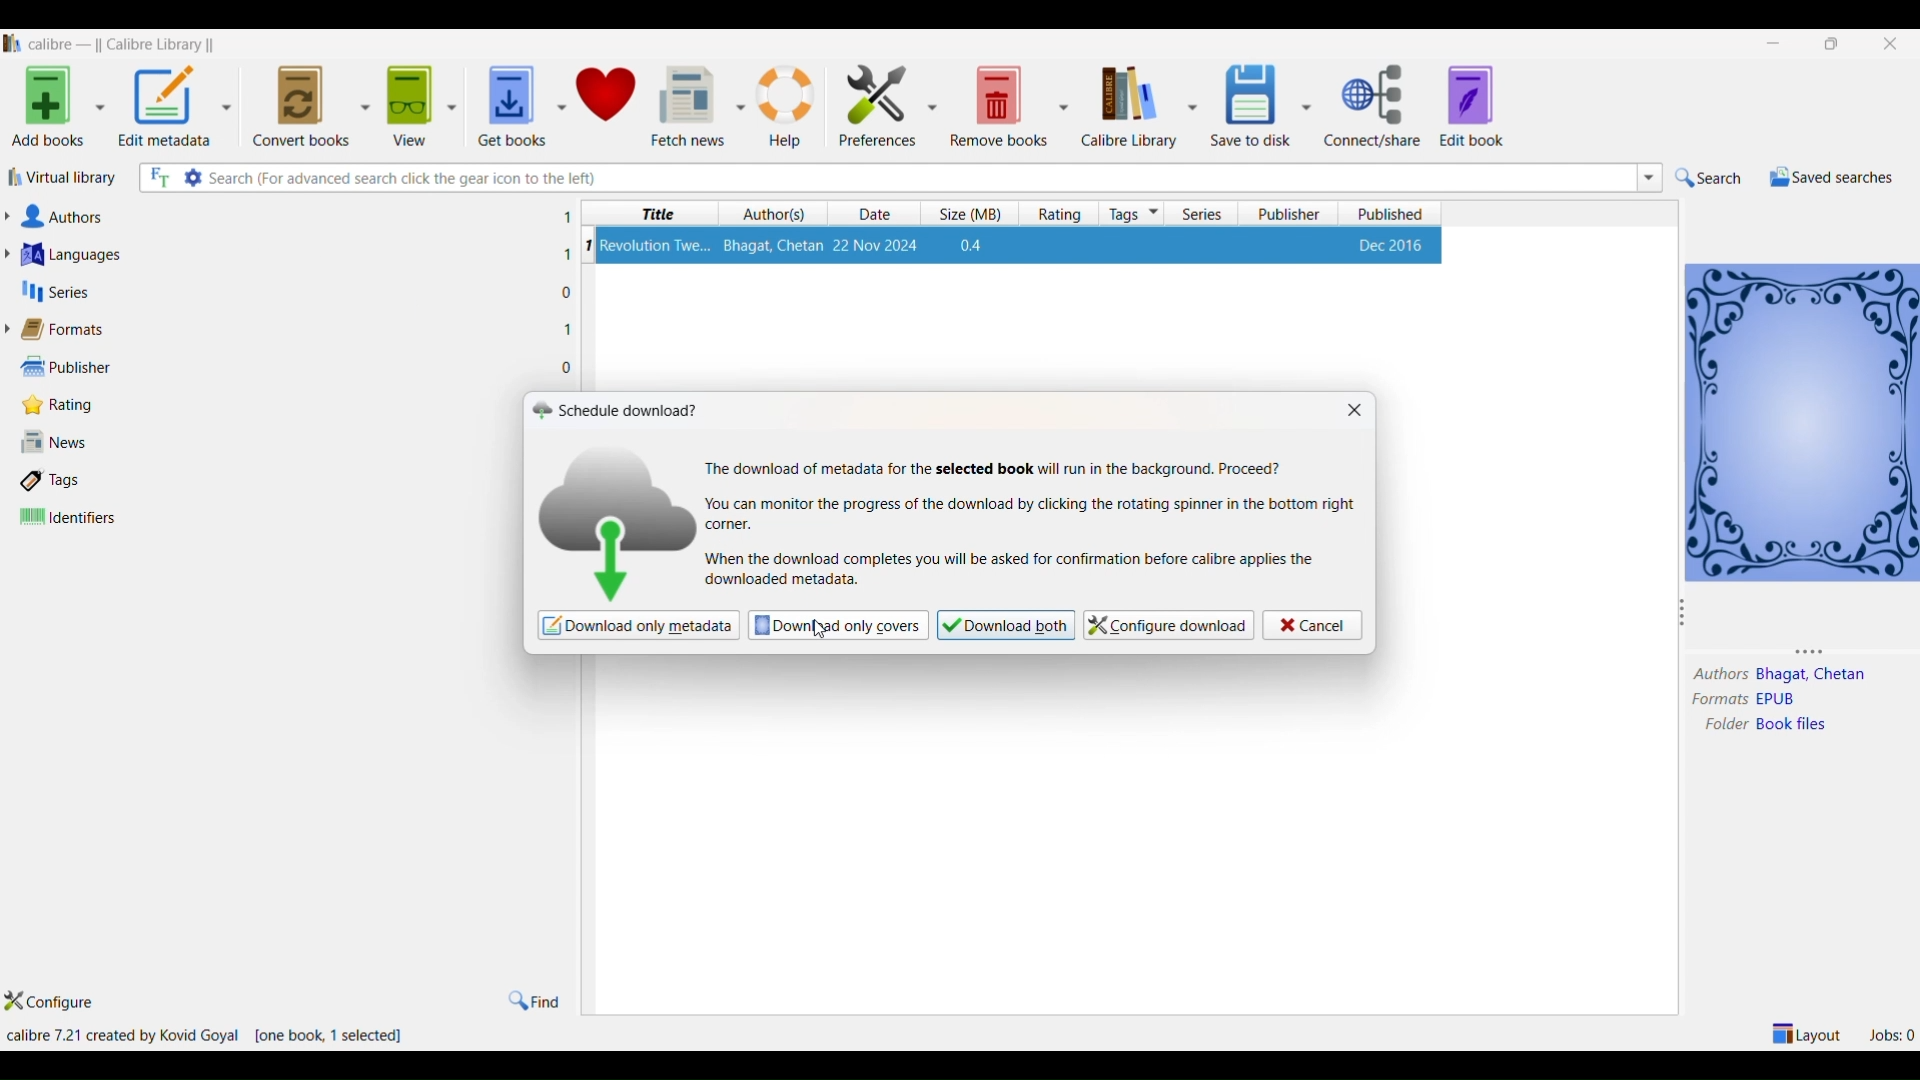 This screenshot has height=1080, width=1920. What do you see at coordinates (567, 293) in the screenshot?
I see `0` at bounding box center [567, 293].